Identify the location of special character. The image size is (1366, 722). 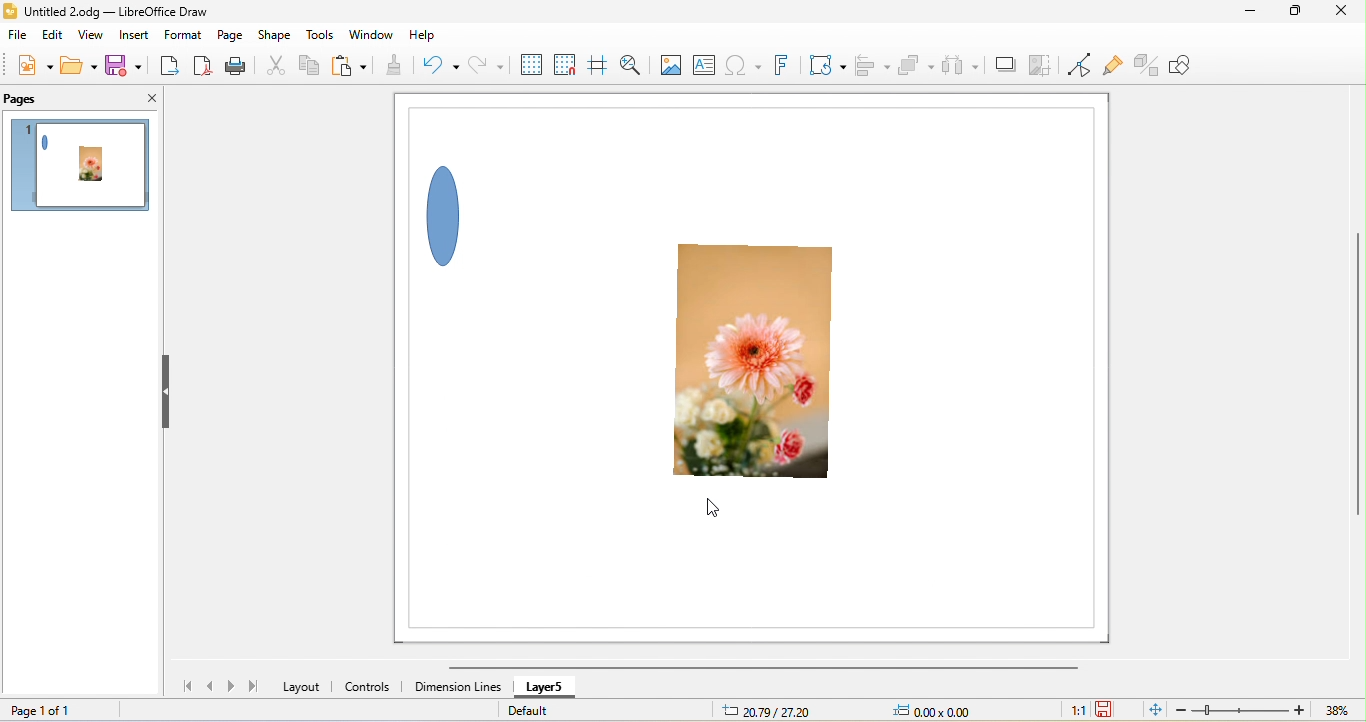
(730, 67).